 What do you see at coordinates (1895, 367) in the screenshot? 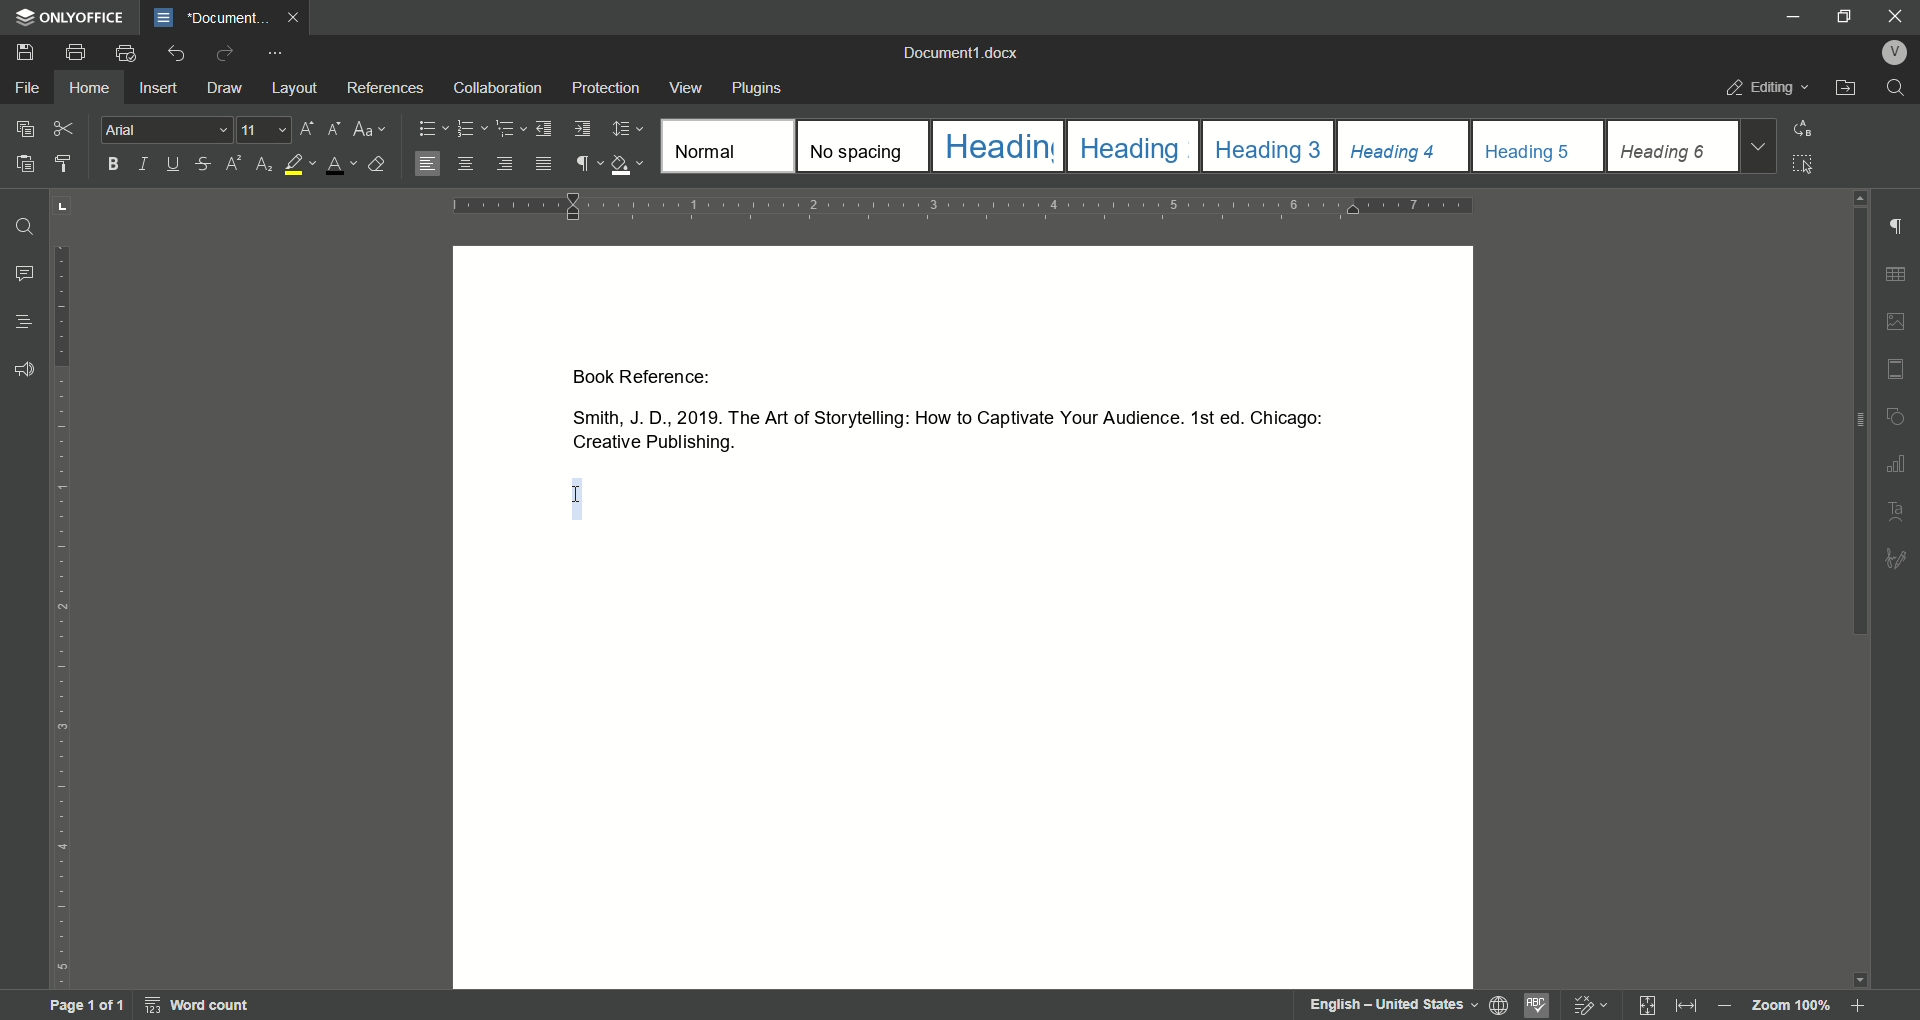
I see `slide` at bounding box center [1895, 367].